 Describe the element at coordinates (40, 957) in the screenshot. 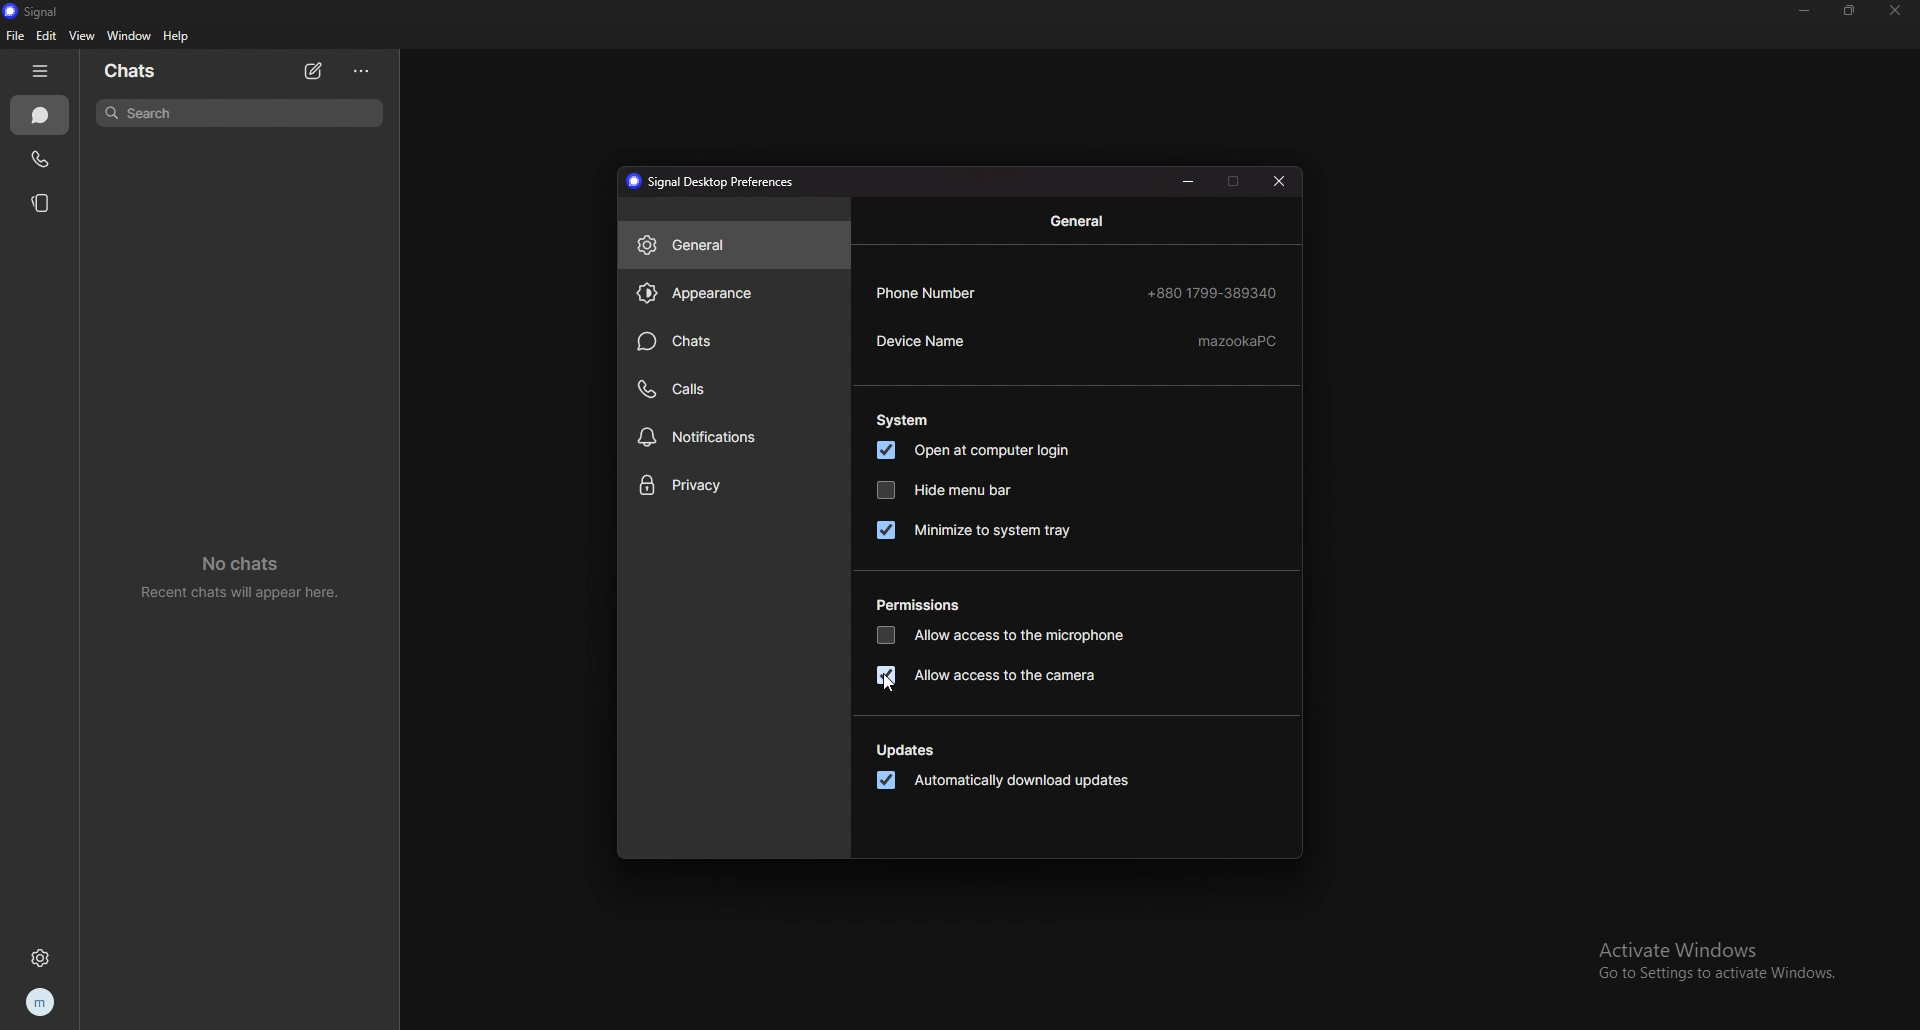

I see `settings` at that location.